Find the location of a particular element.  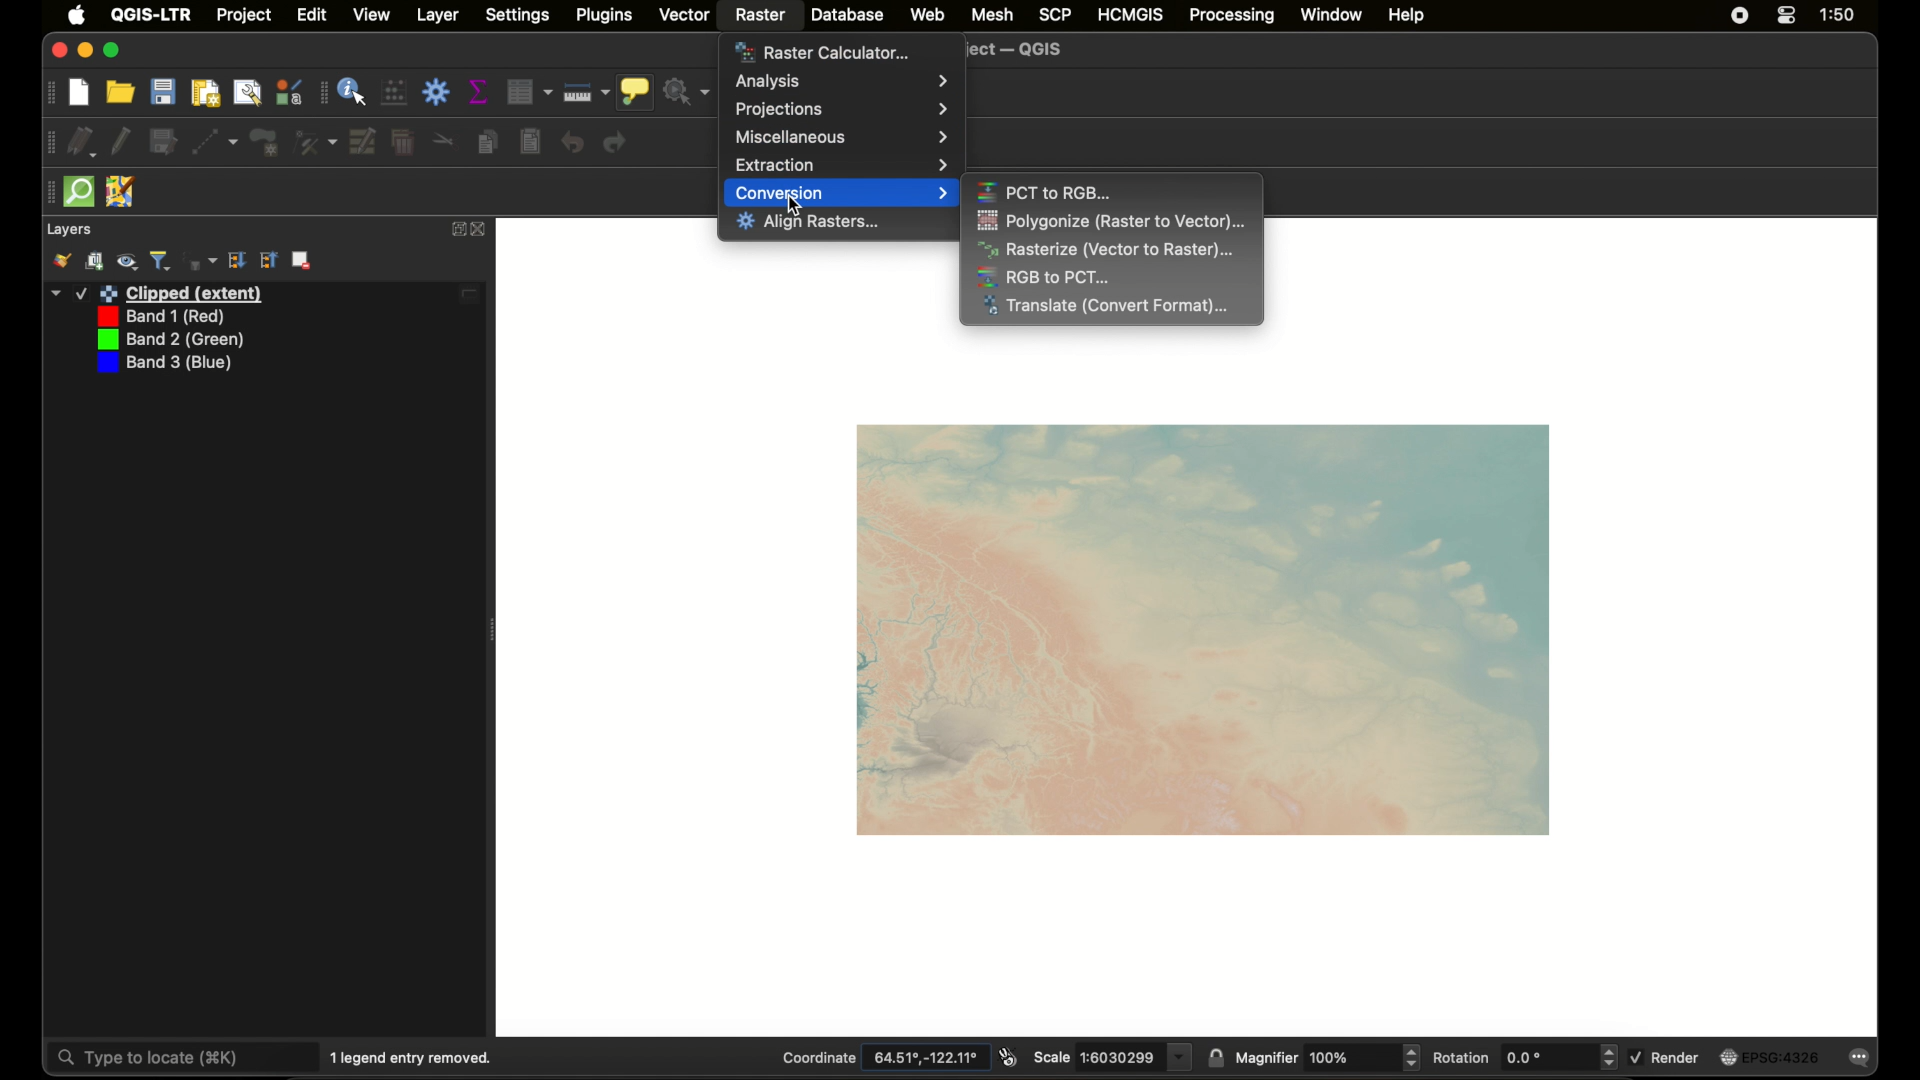

pct to rgb is located at coordinates (1047, 191).